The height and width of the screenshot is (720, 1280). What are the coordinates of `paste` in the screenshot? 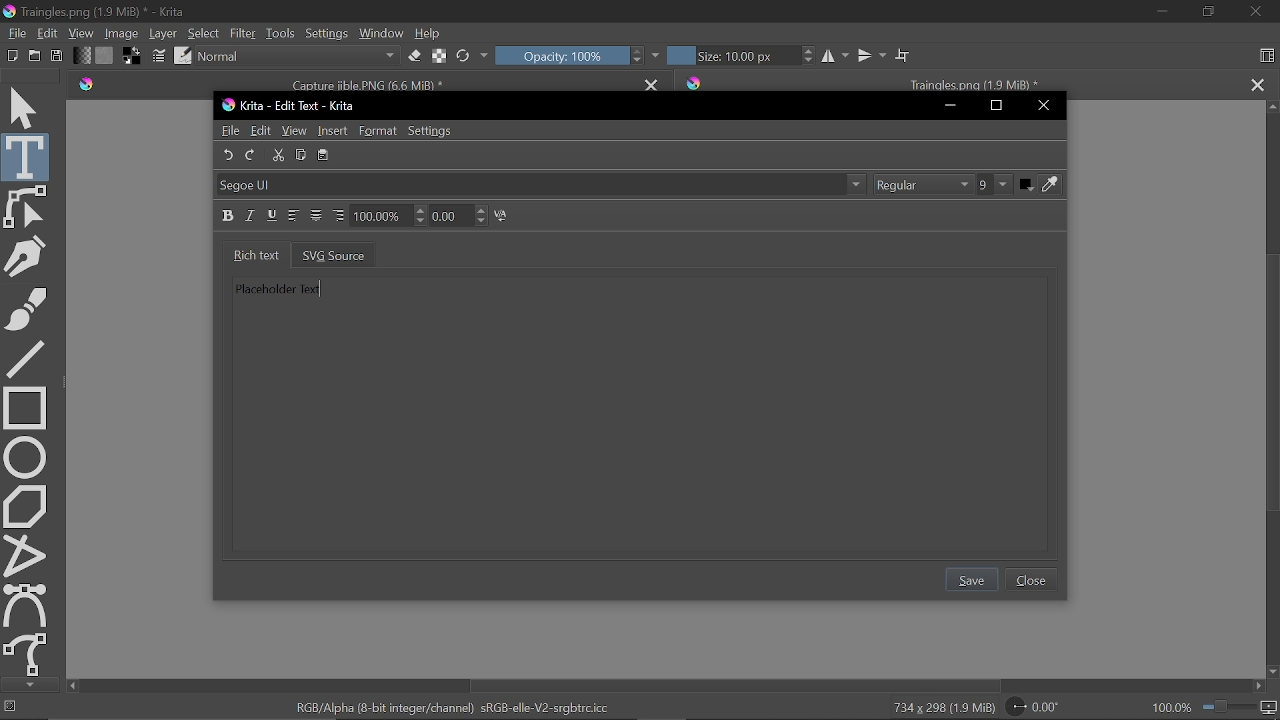 It's located at (324, 155).